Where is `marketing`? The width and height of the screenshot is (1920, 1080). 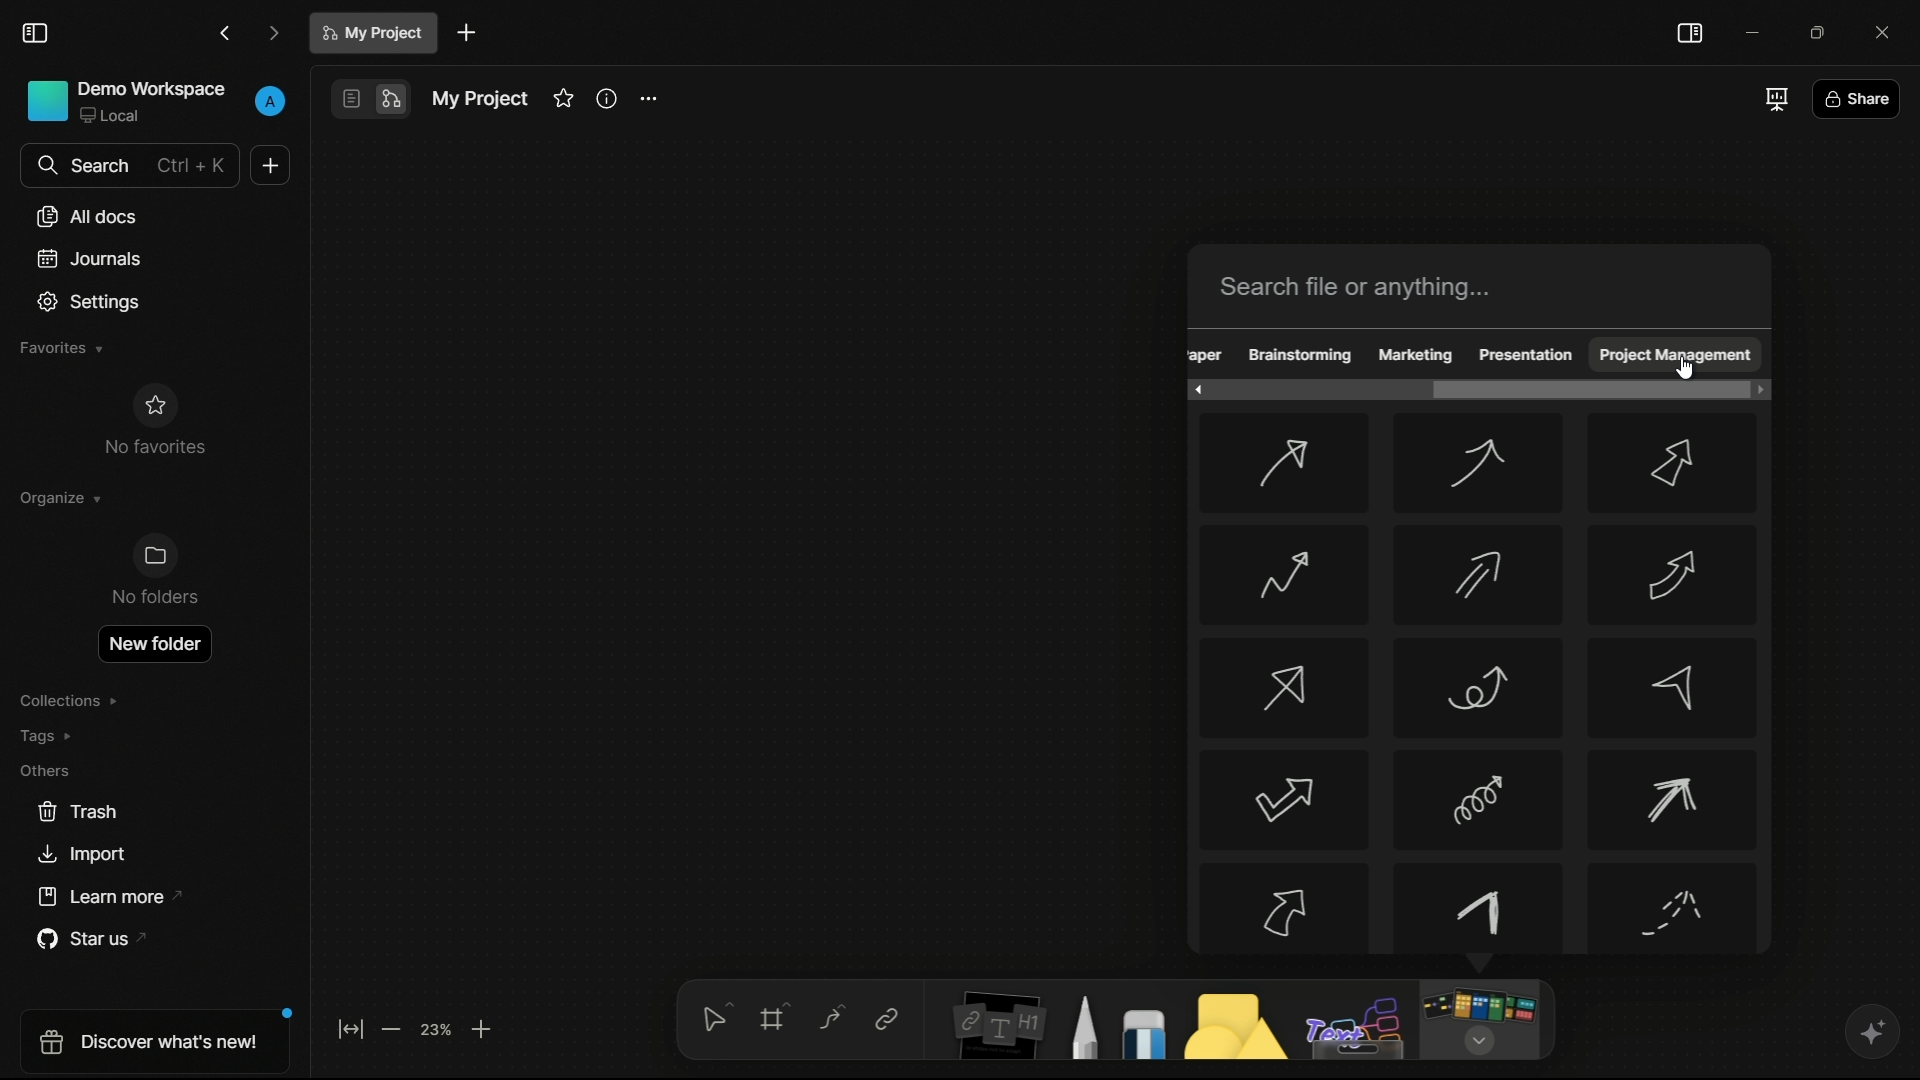 marketing is located at coordinates (1416, 354).